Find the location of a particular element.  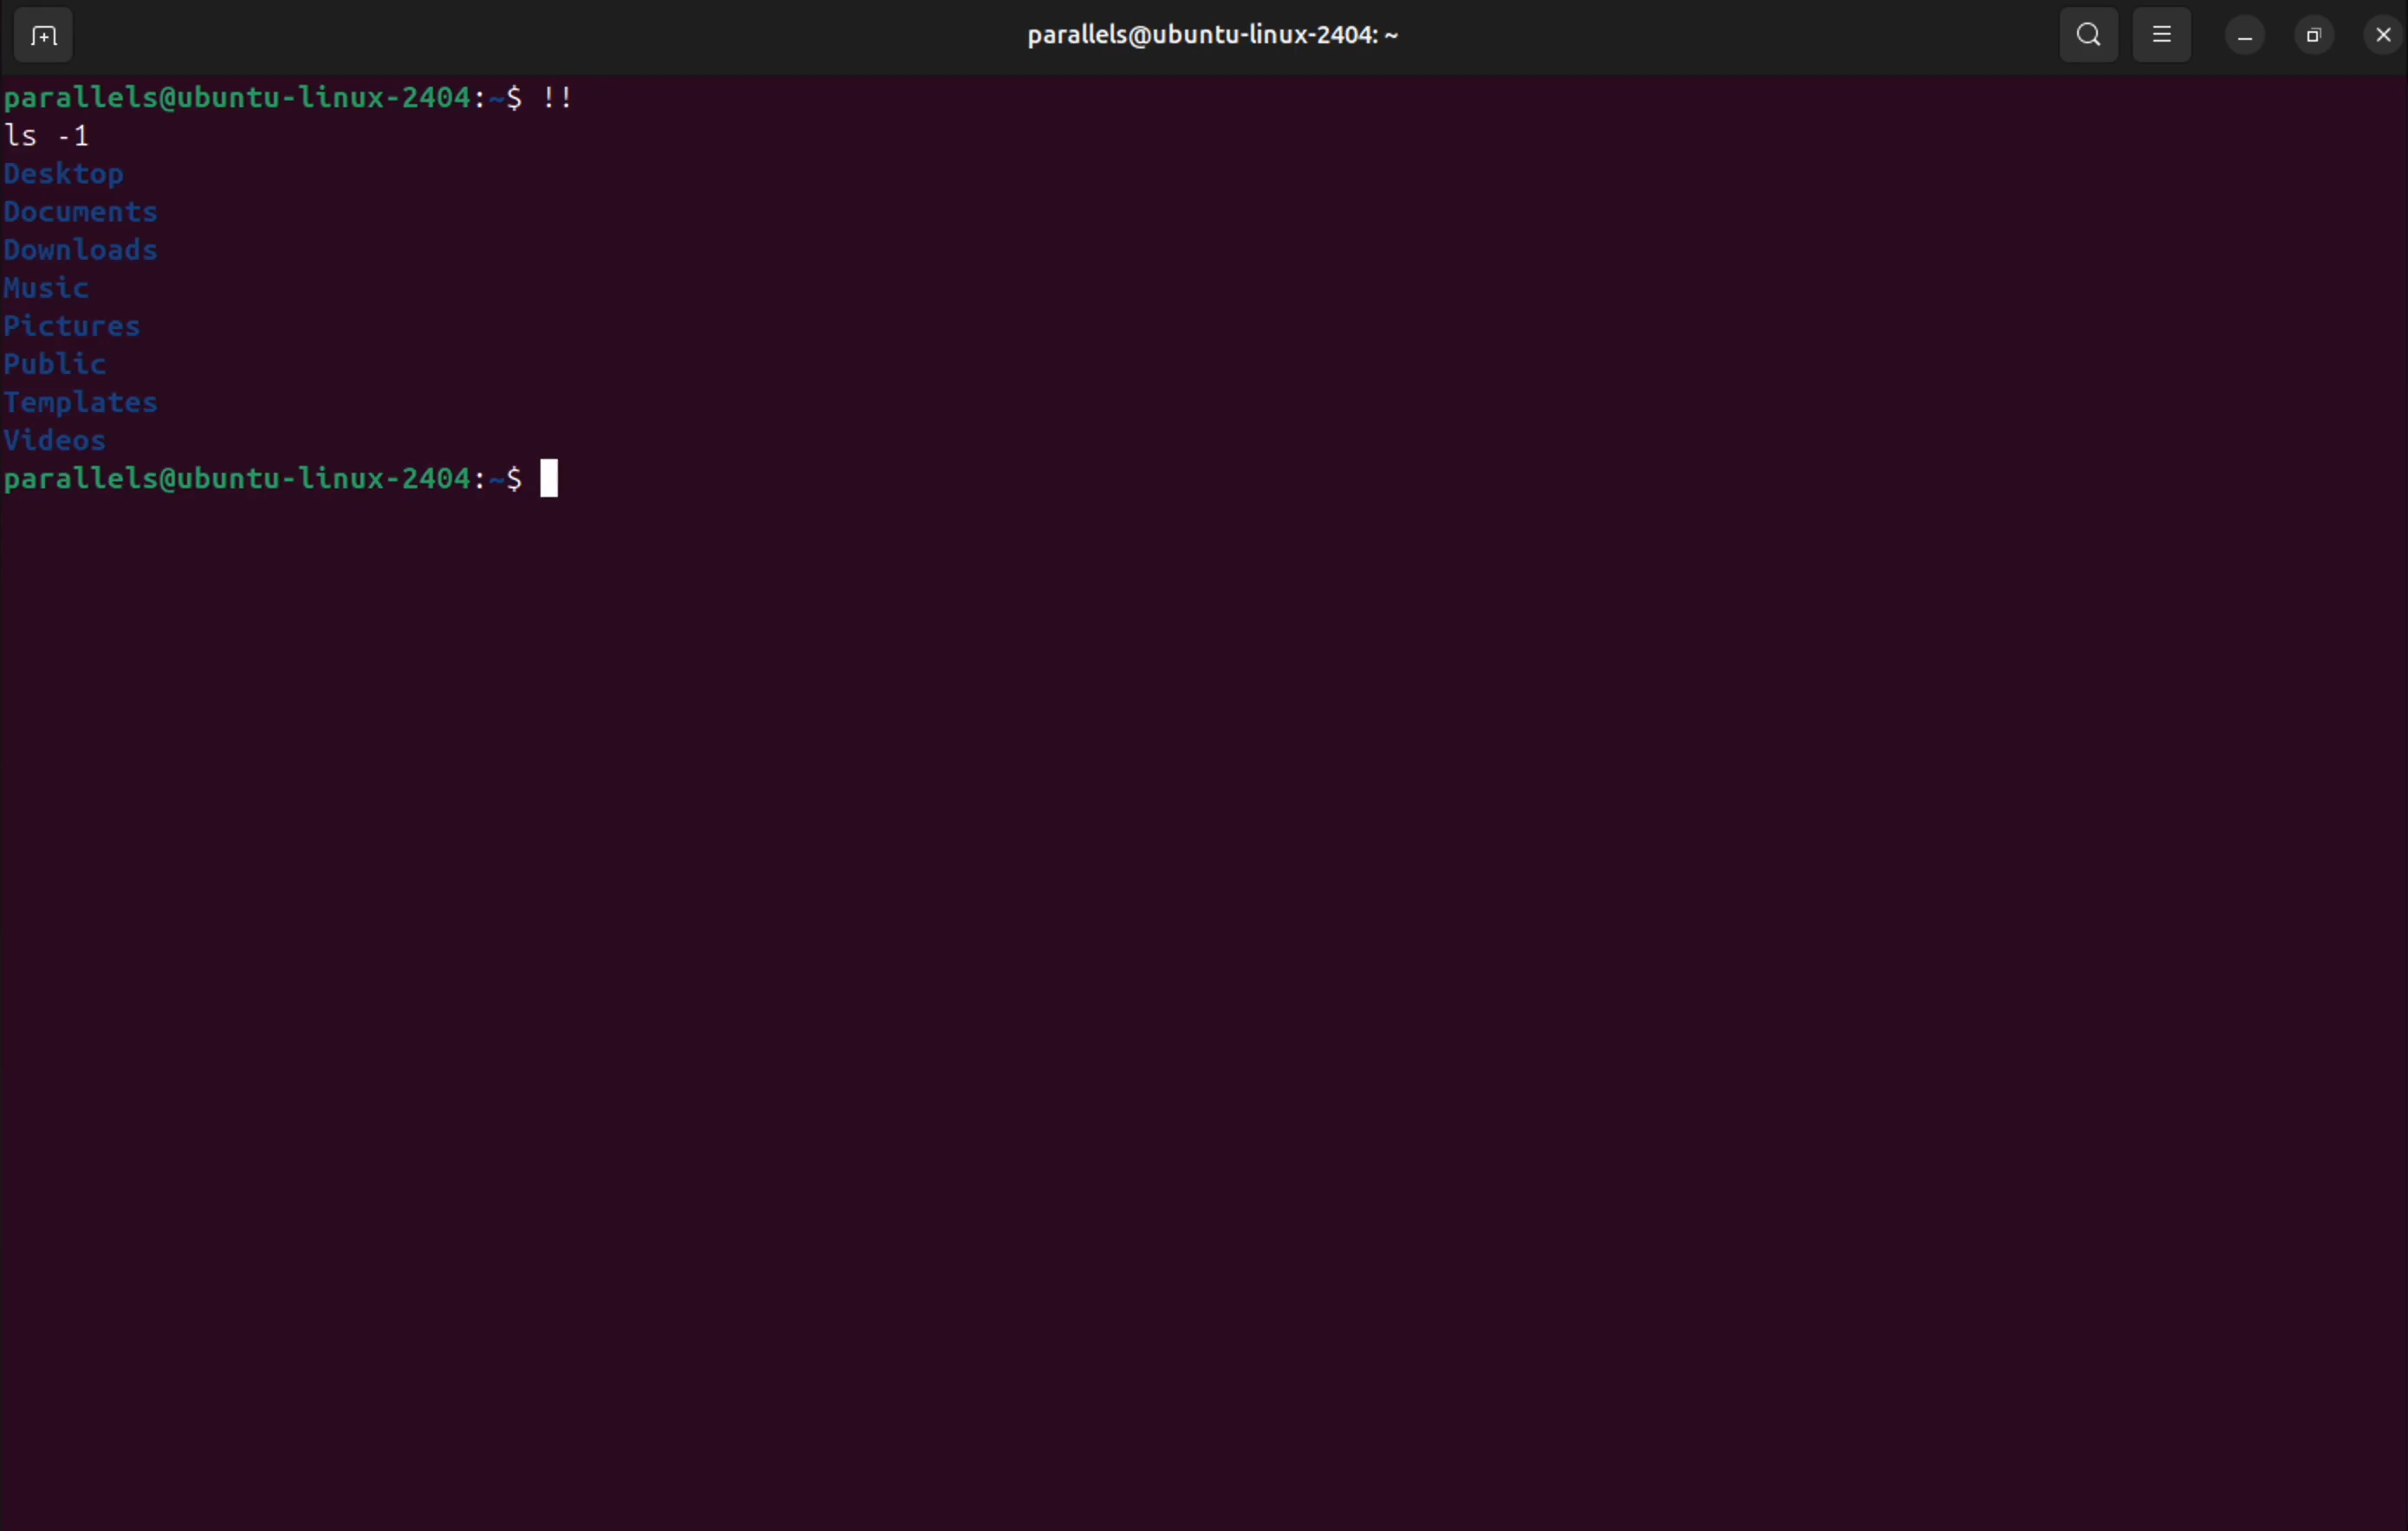

videos is located at coordinates (74, 443).